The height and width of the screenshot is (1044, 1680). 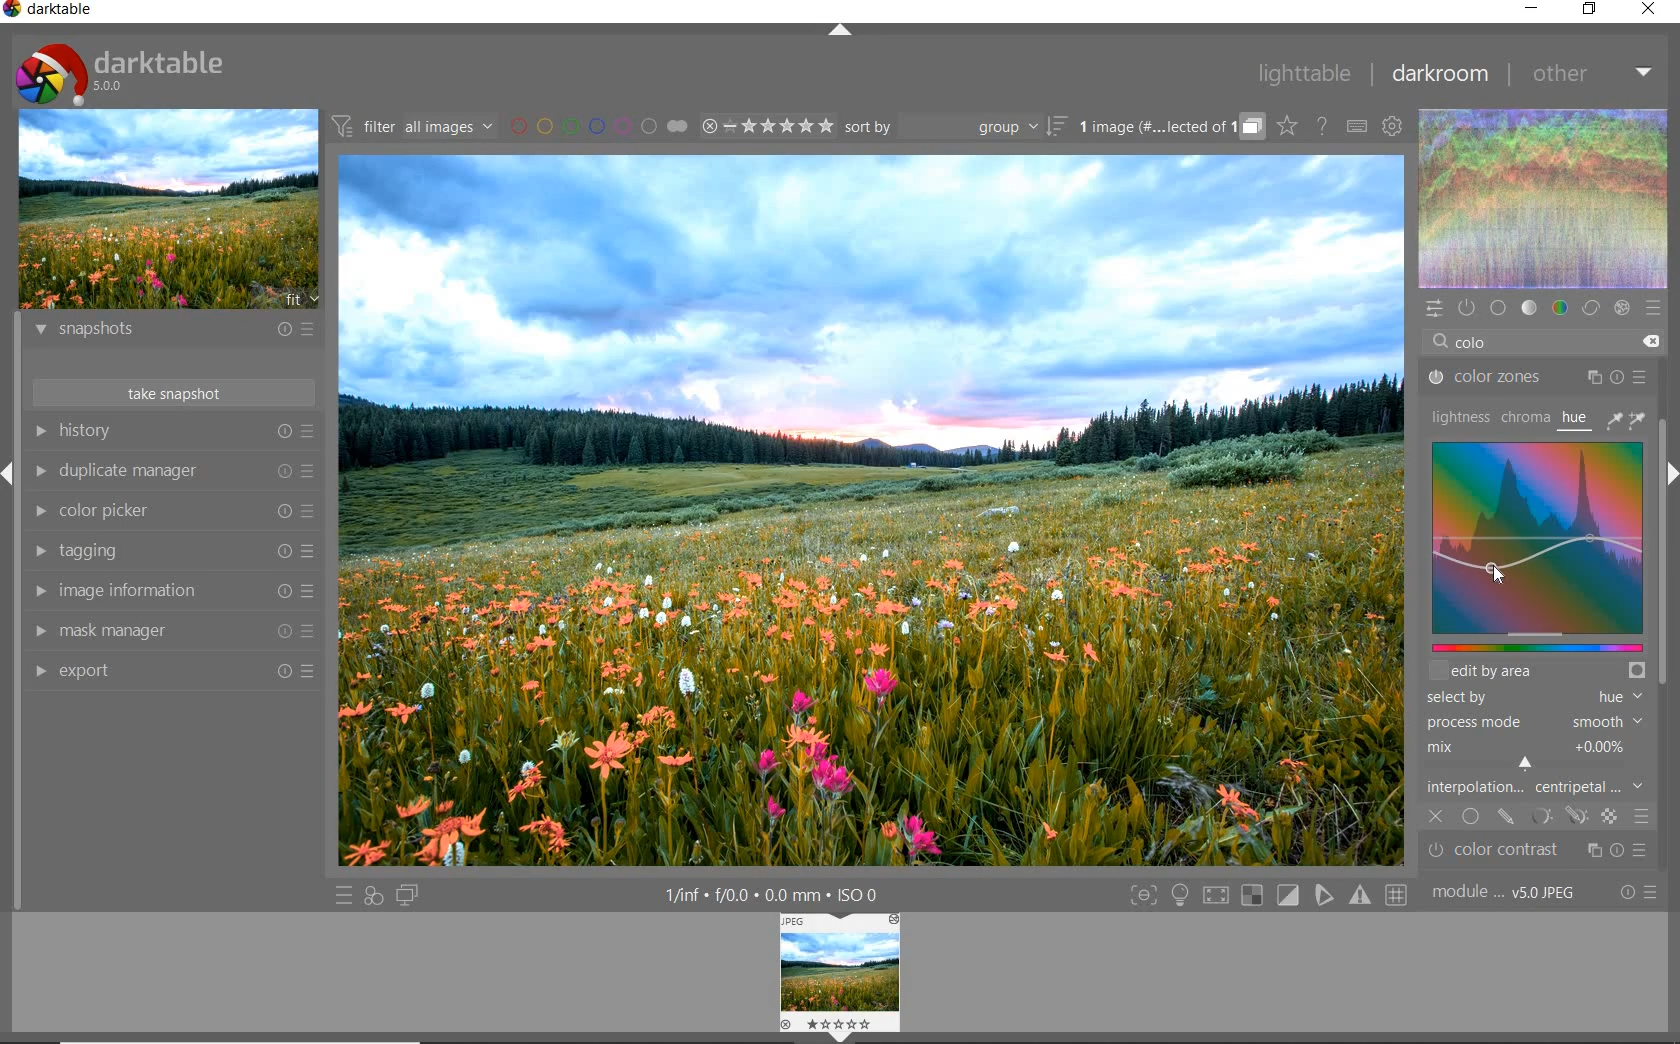 I want to click on waveform, so click(x=1545, y=199).